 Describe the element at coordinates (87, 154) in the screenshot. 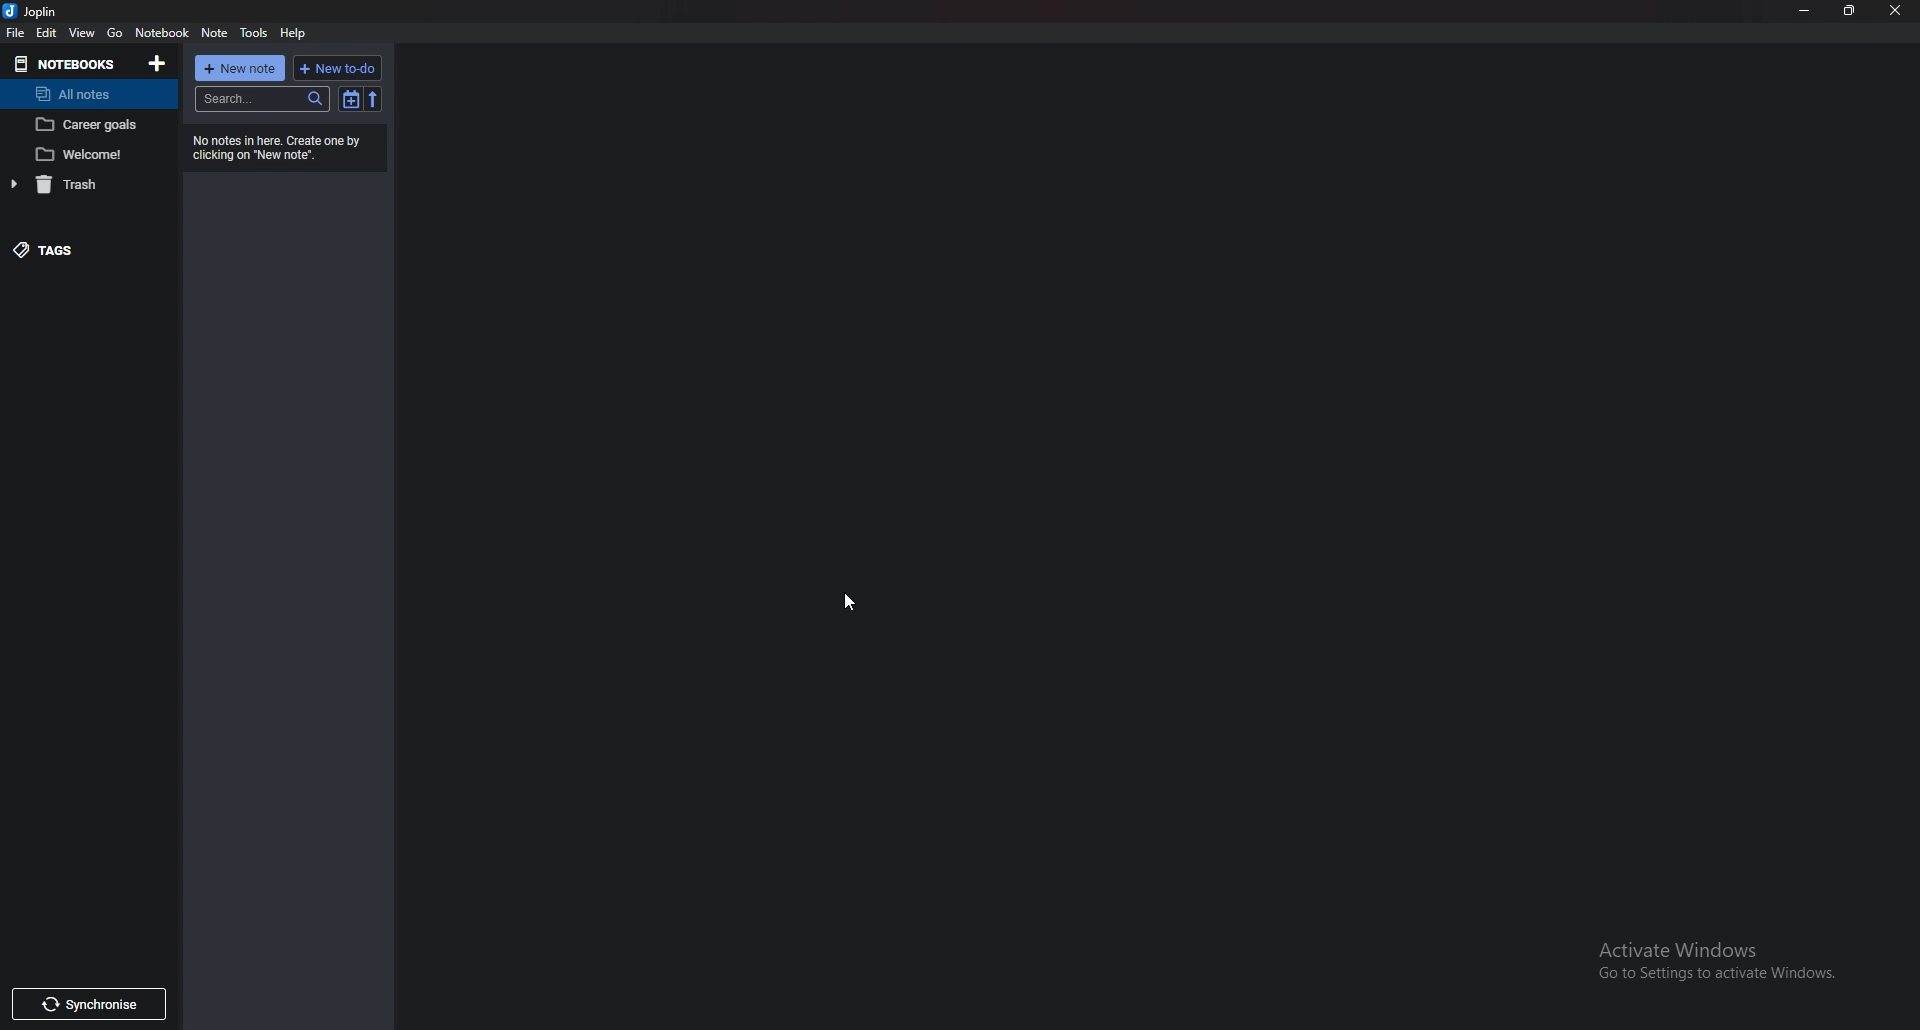

I see `note` at that location.